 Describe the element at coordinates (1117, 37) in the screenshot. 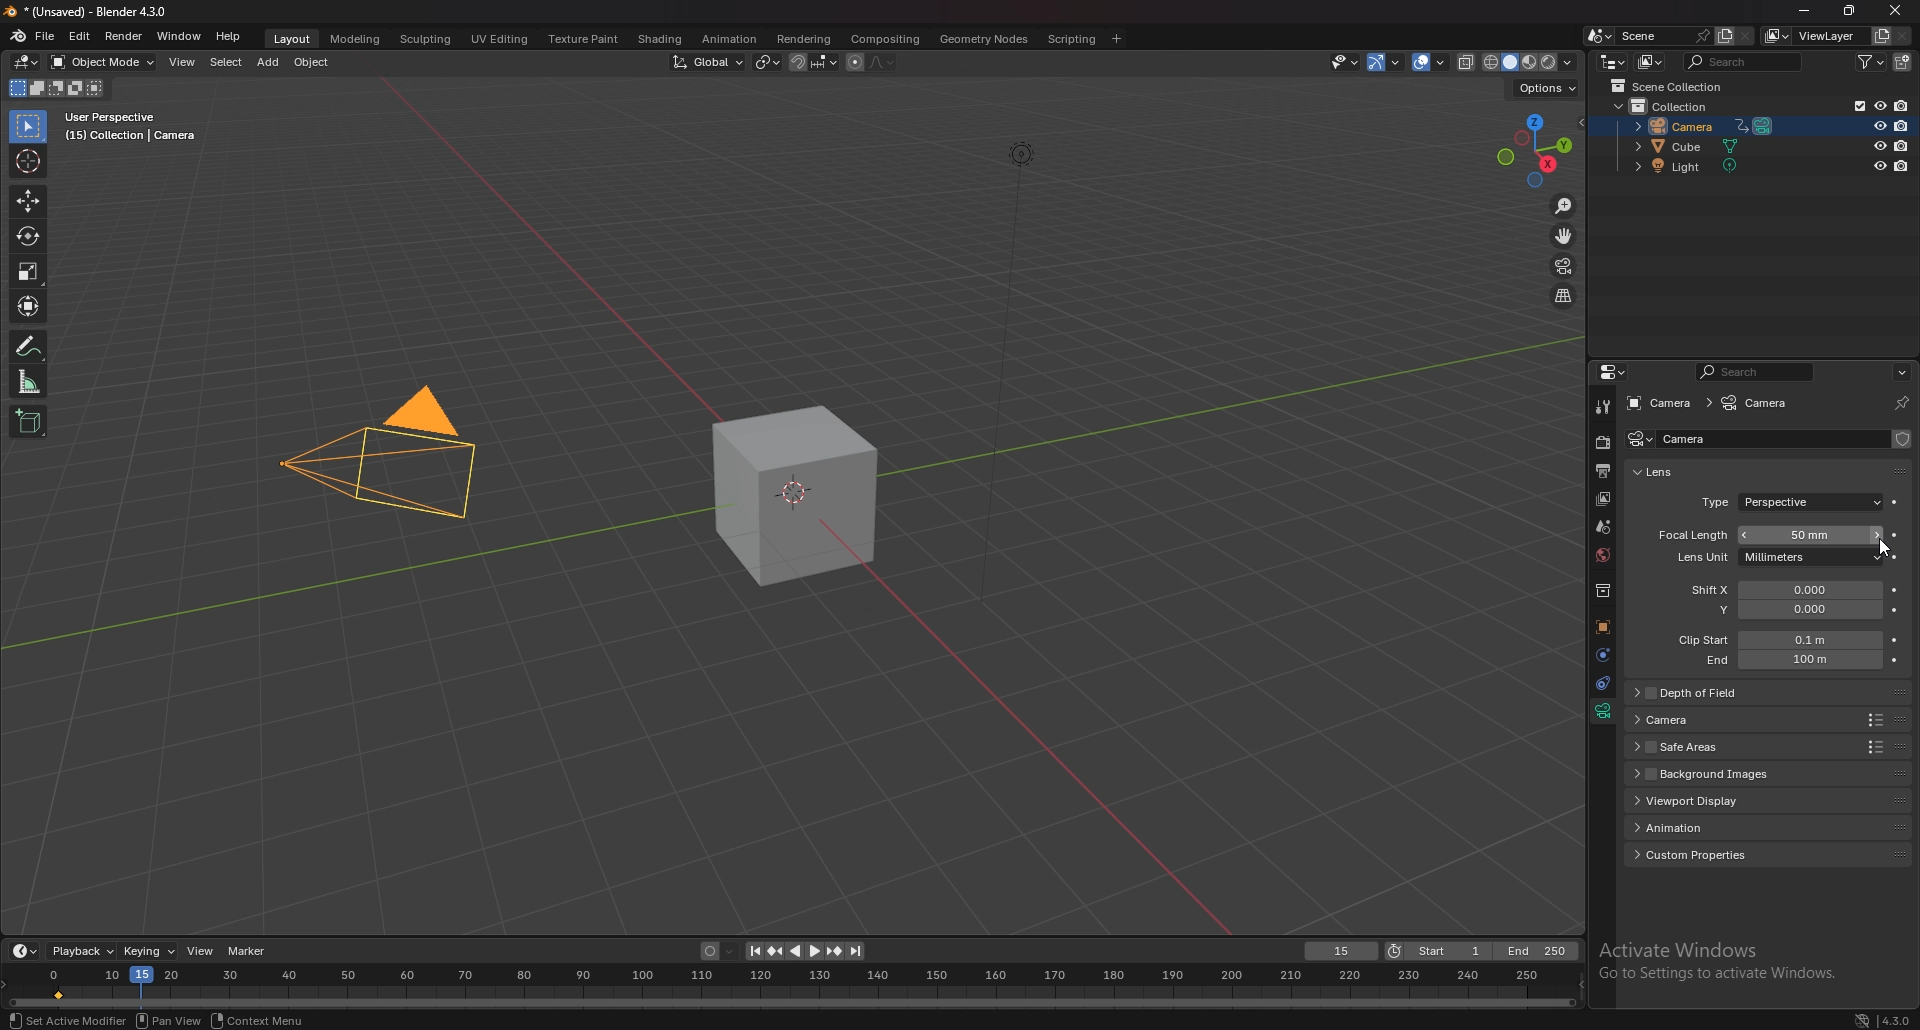

I see `add workspace` at that location.